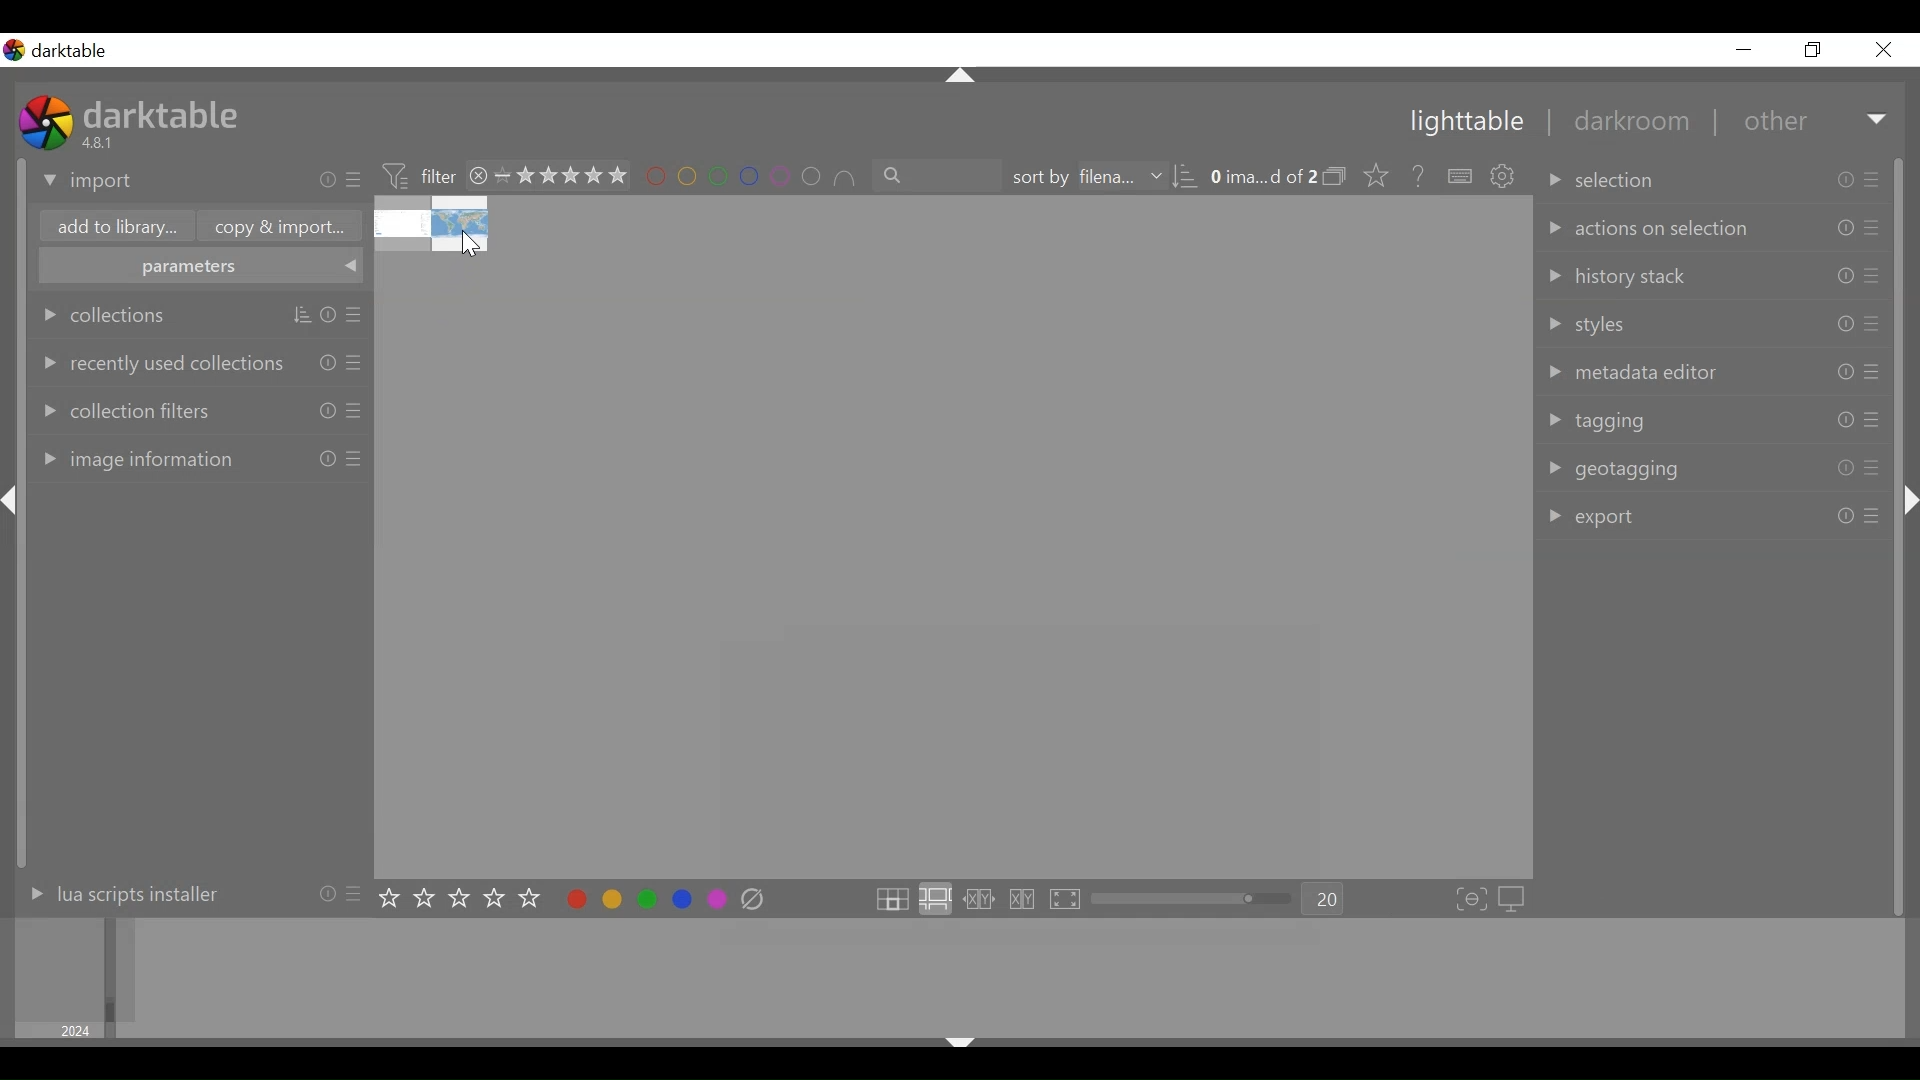 Image resolution: width=1920 pixels, height=1080 pixels. Describe the element at coordinates (1378, 177) in the screenshot. I see `lick to change the type of overlays shown on thumbnails` at that location.